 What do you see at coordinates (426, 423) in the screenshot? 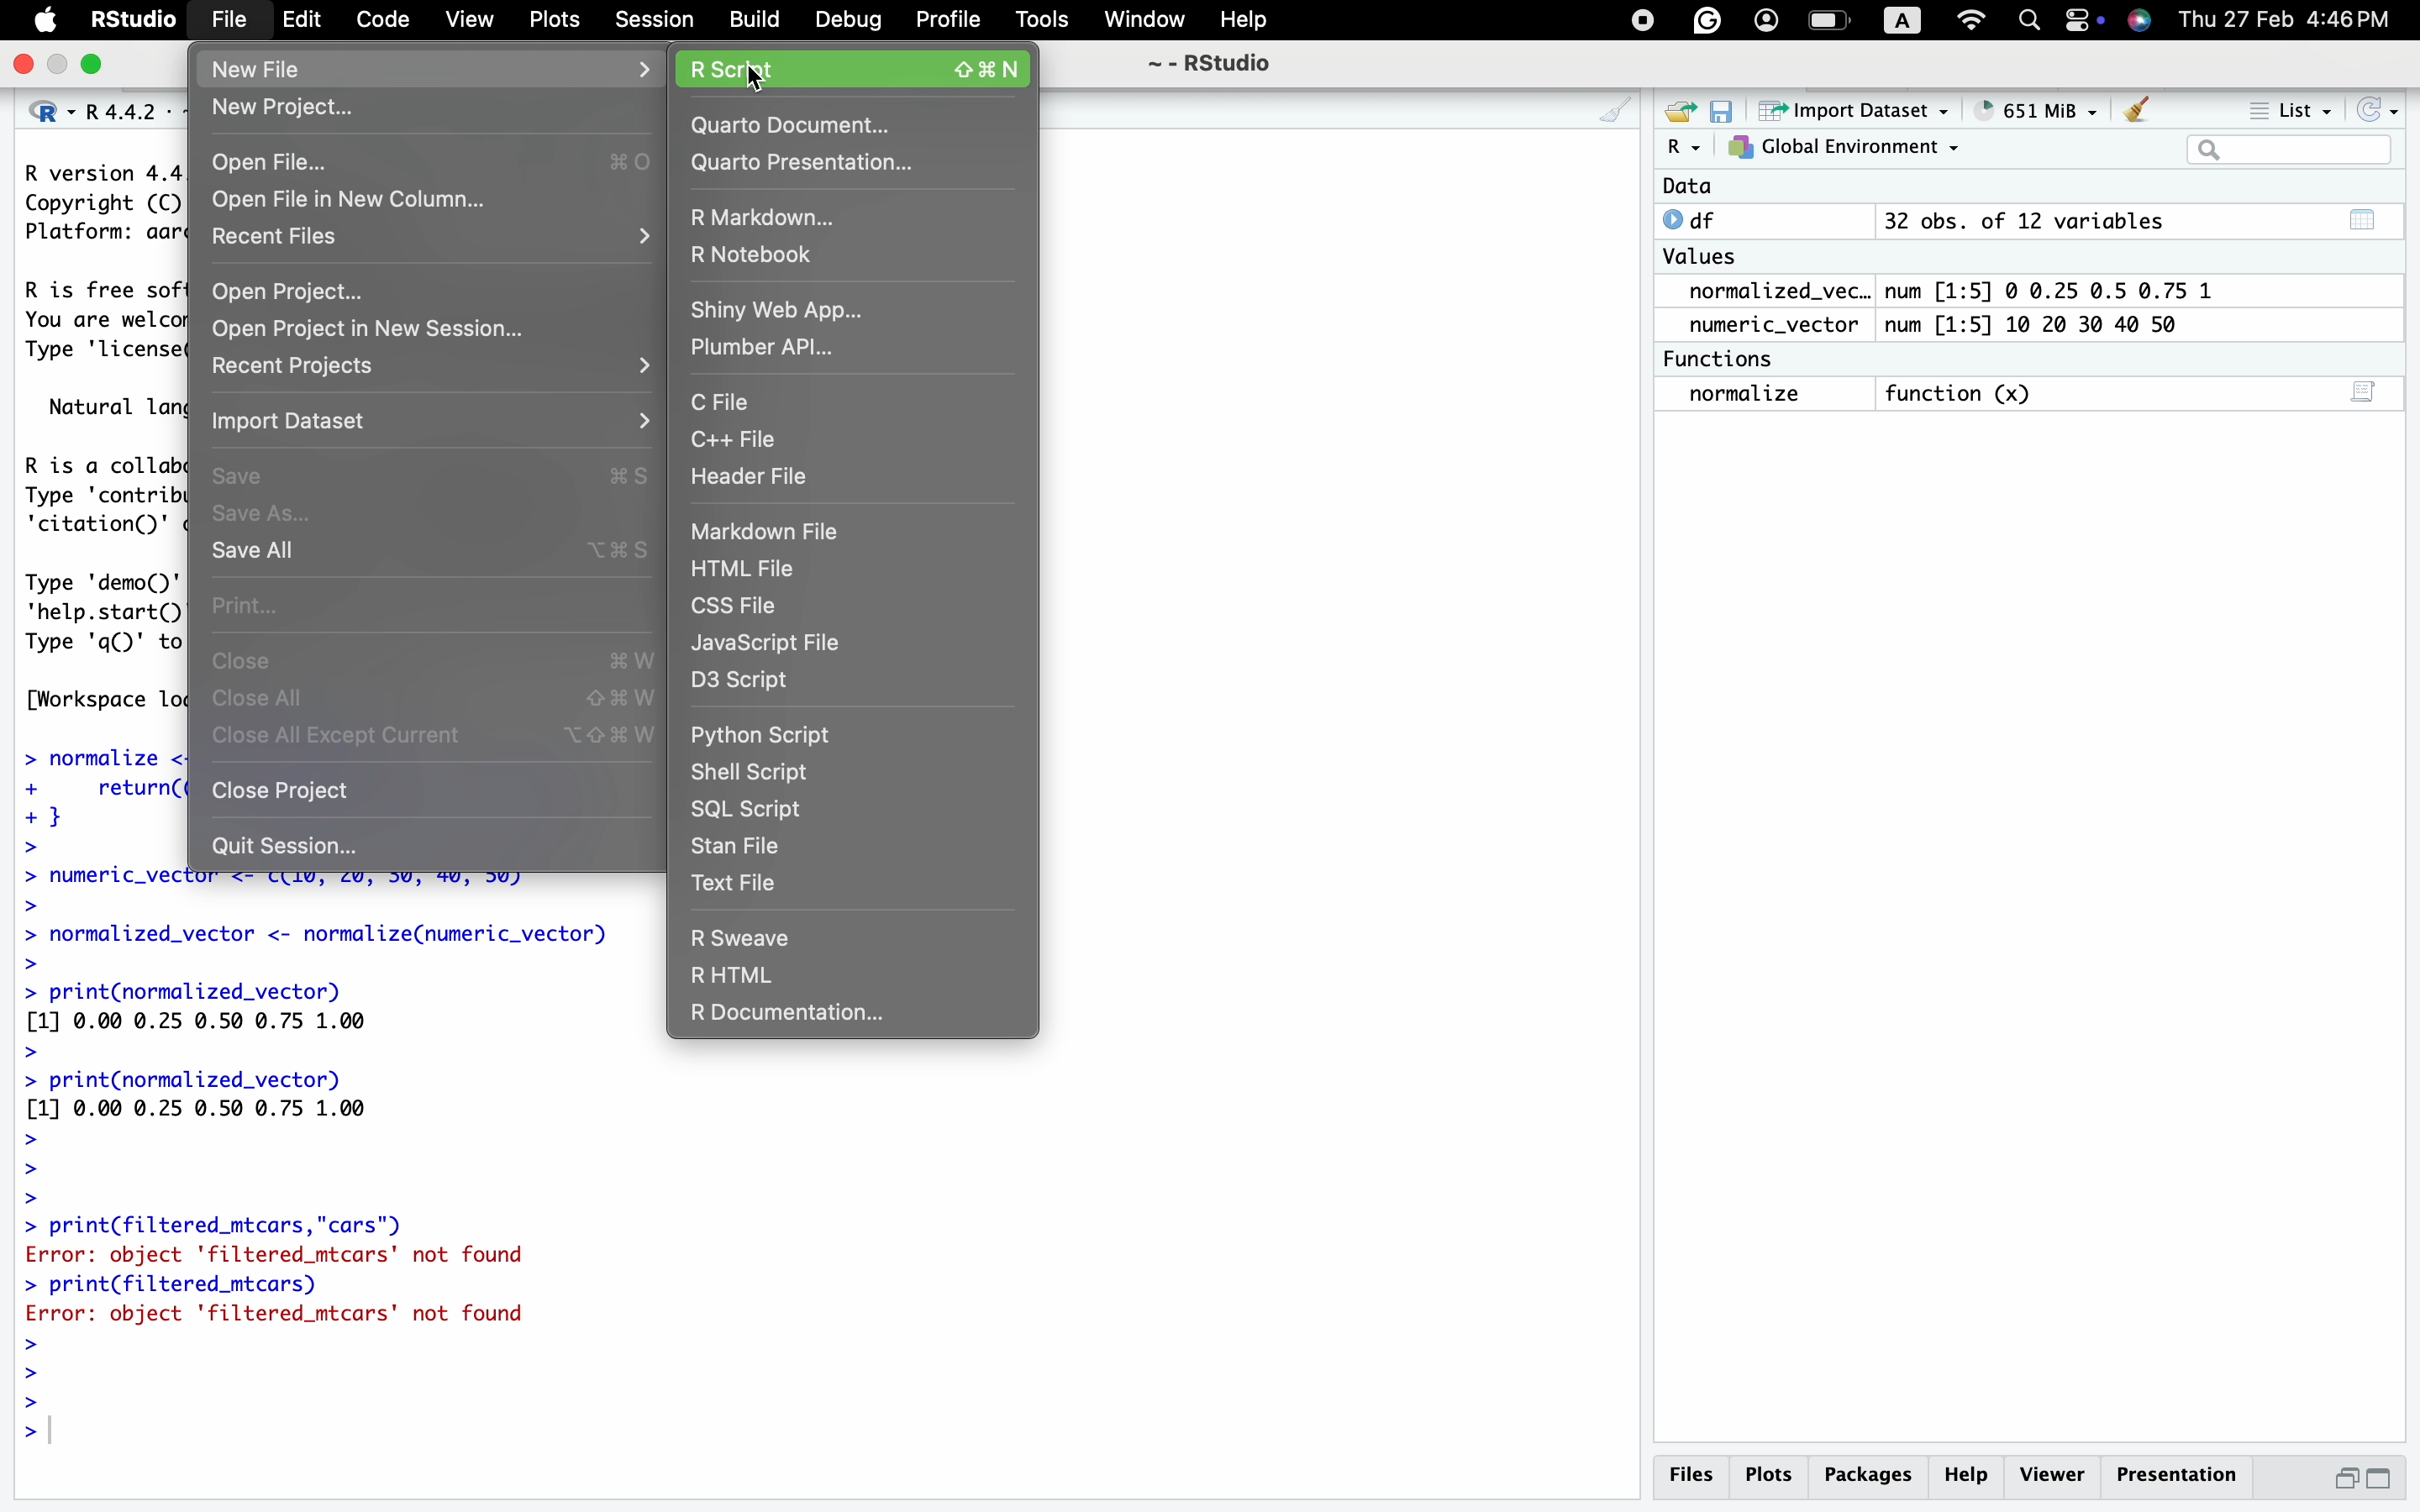
I see `Import Dataset` at bounding box center [426, 423].